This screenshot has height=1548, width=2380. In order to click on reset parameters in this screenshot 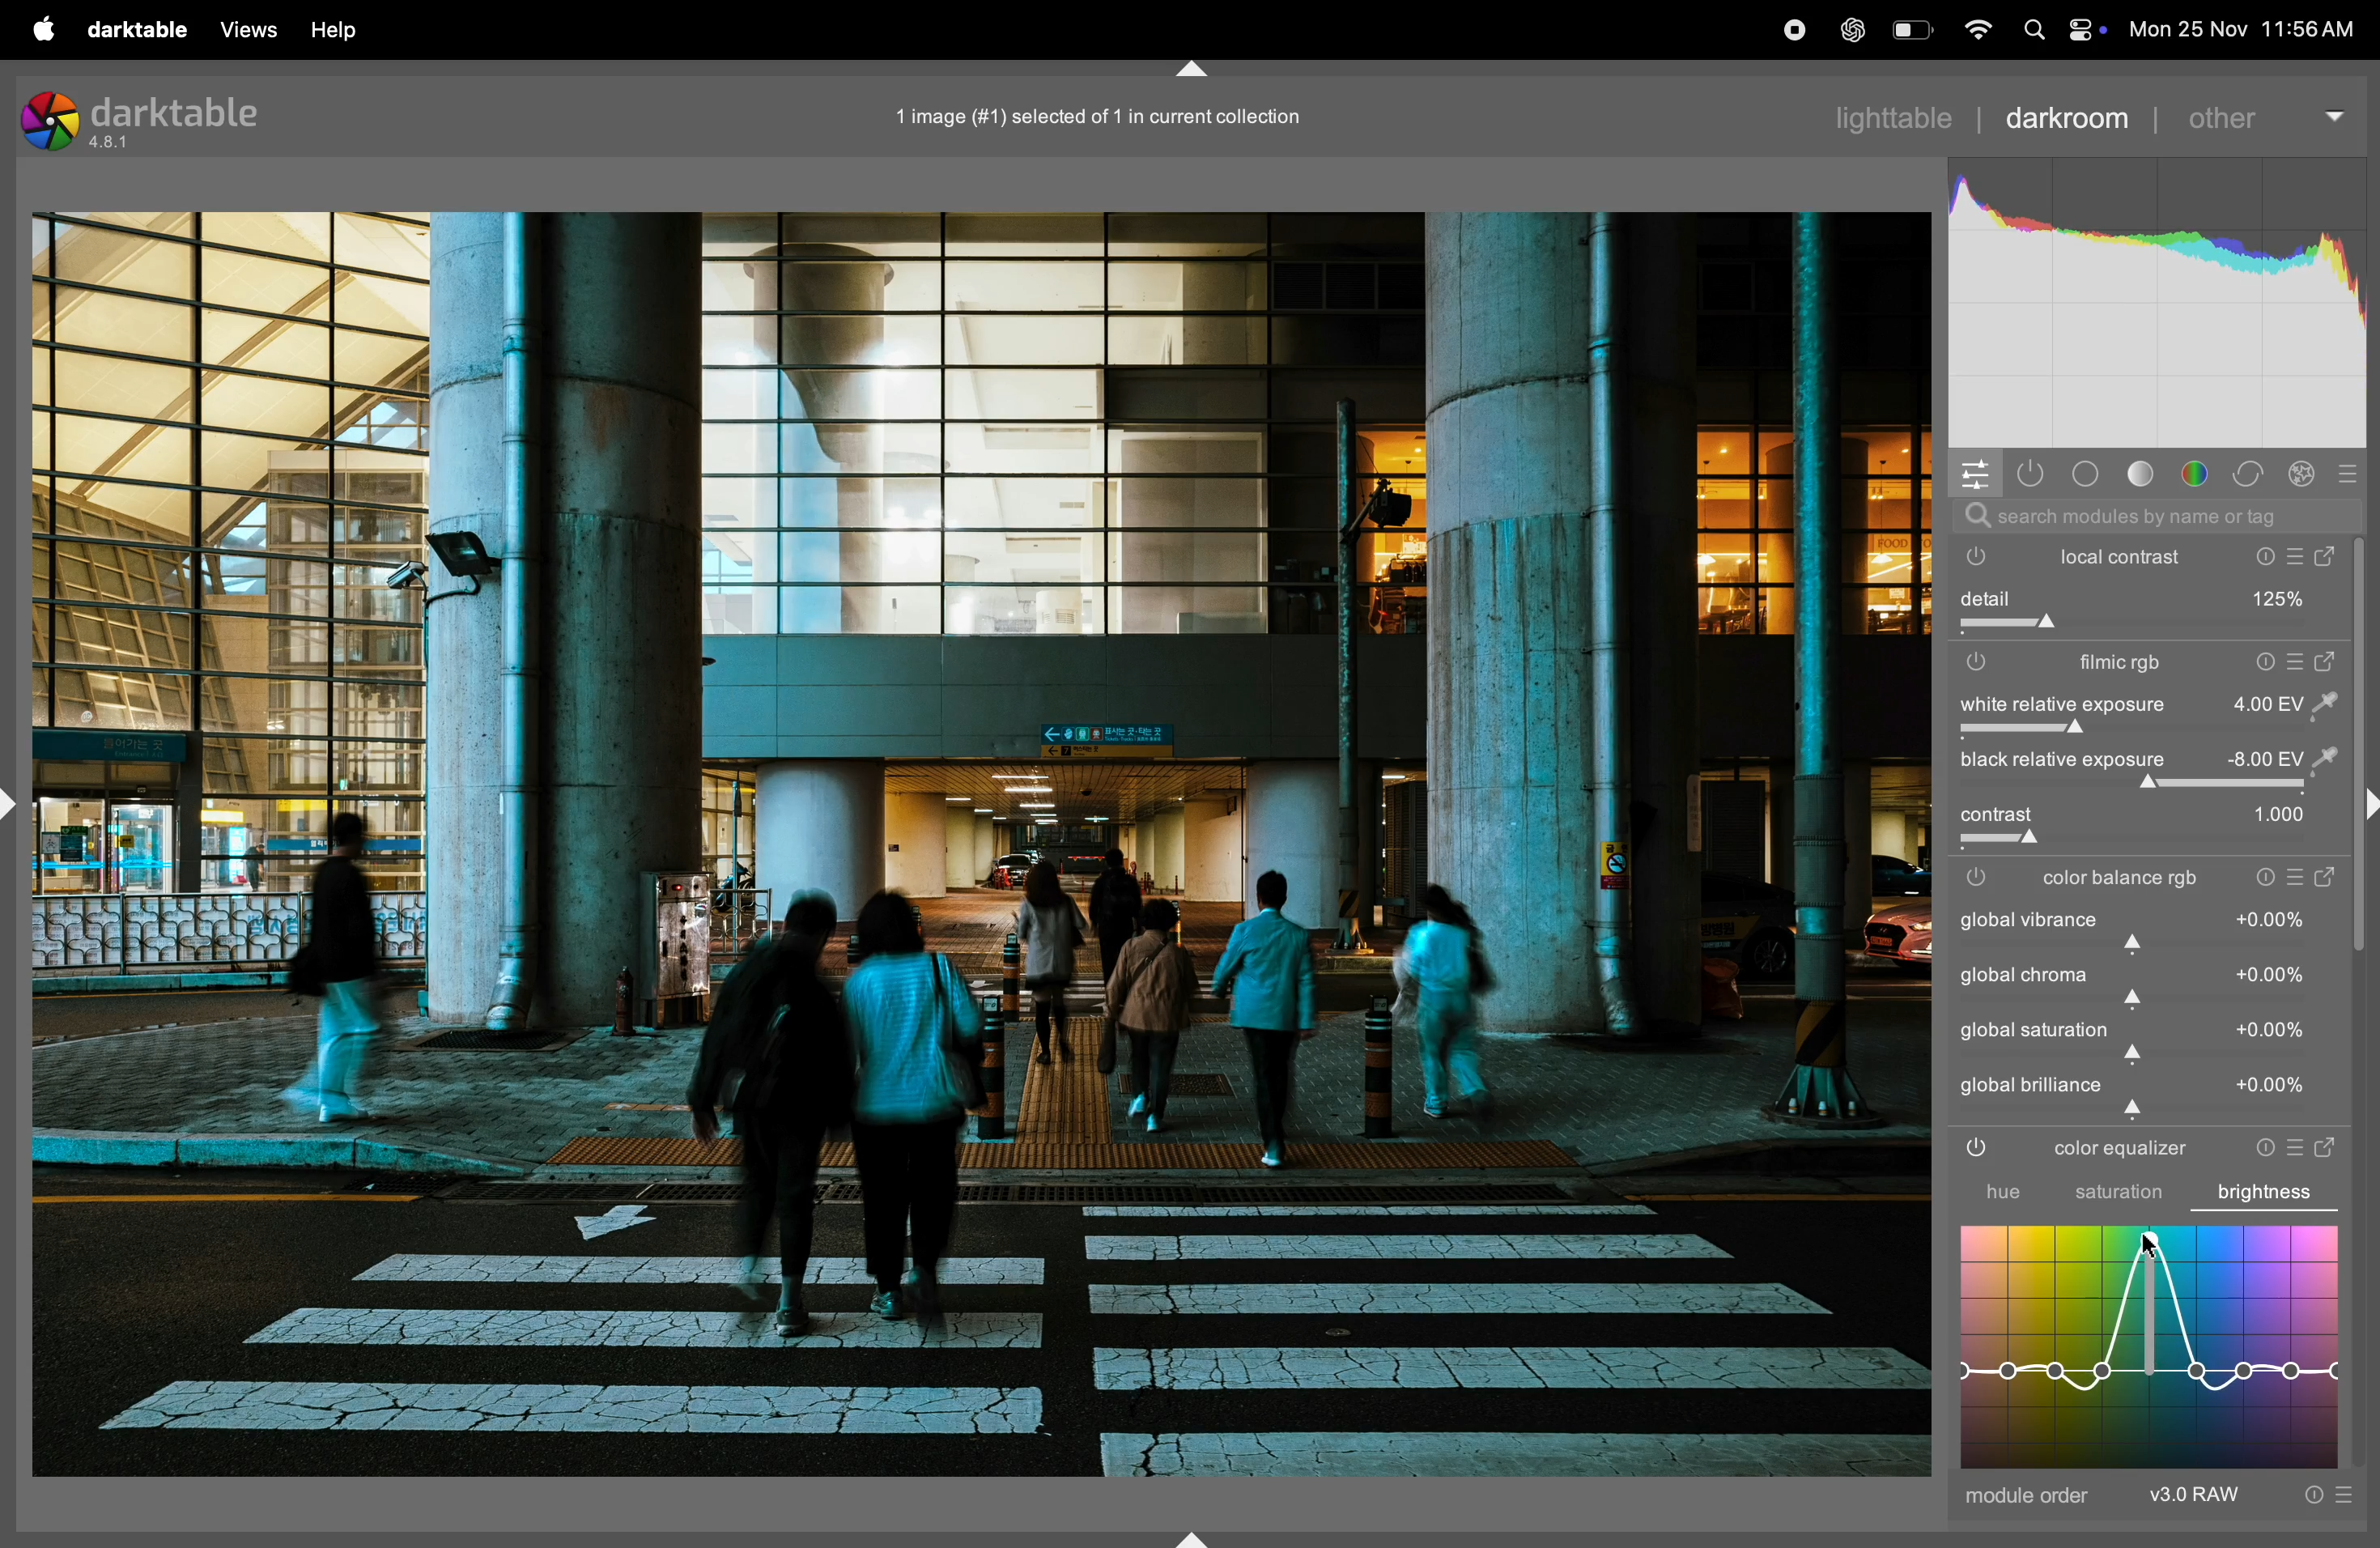, I will do `click(2263, 879)`.